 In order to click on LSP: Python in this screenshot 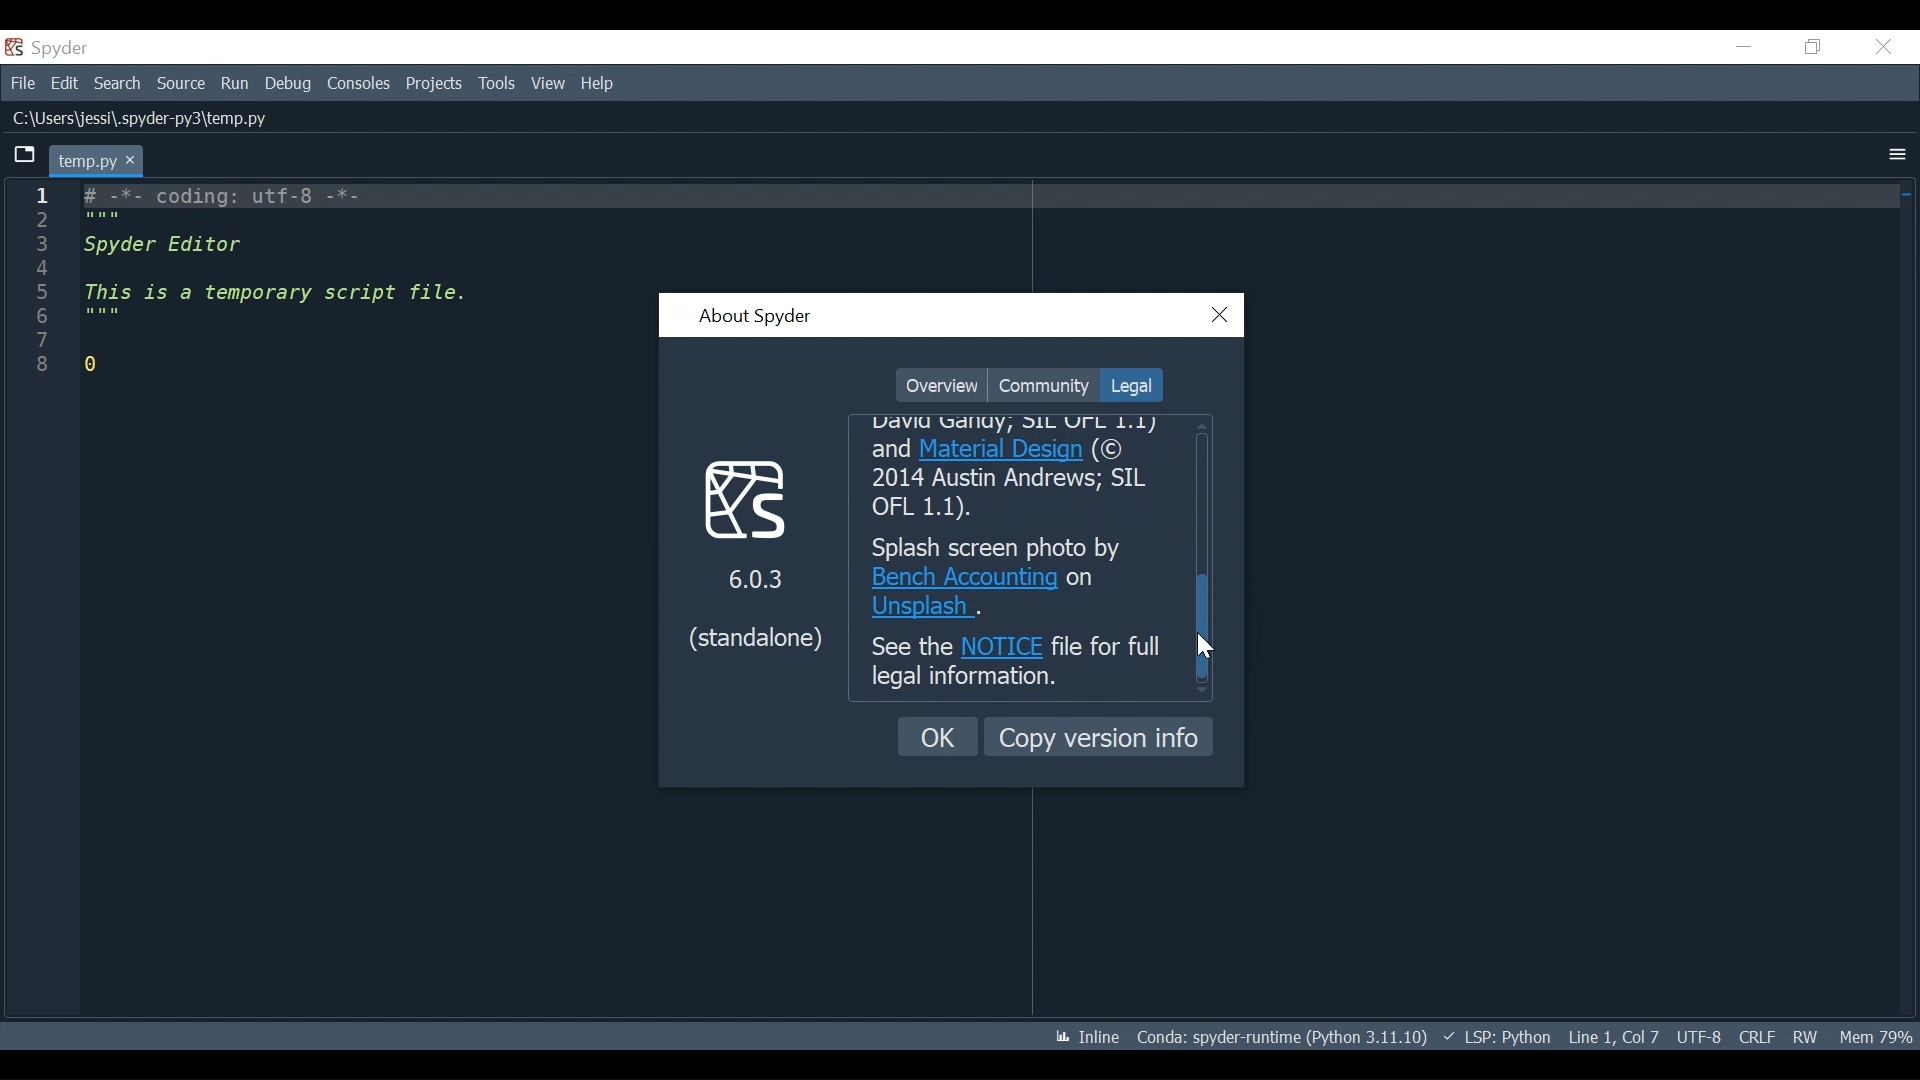, I will do `click(1497, 1038)`.